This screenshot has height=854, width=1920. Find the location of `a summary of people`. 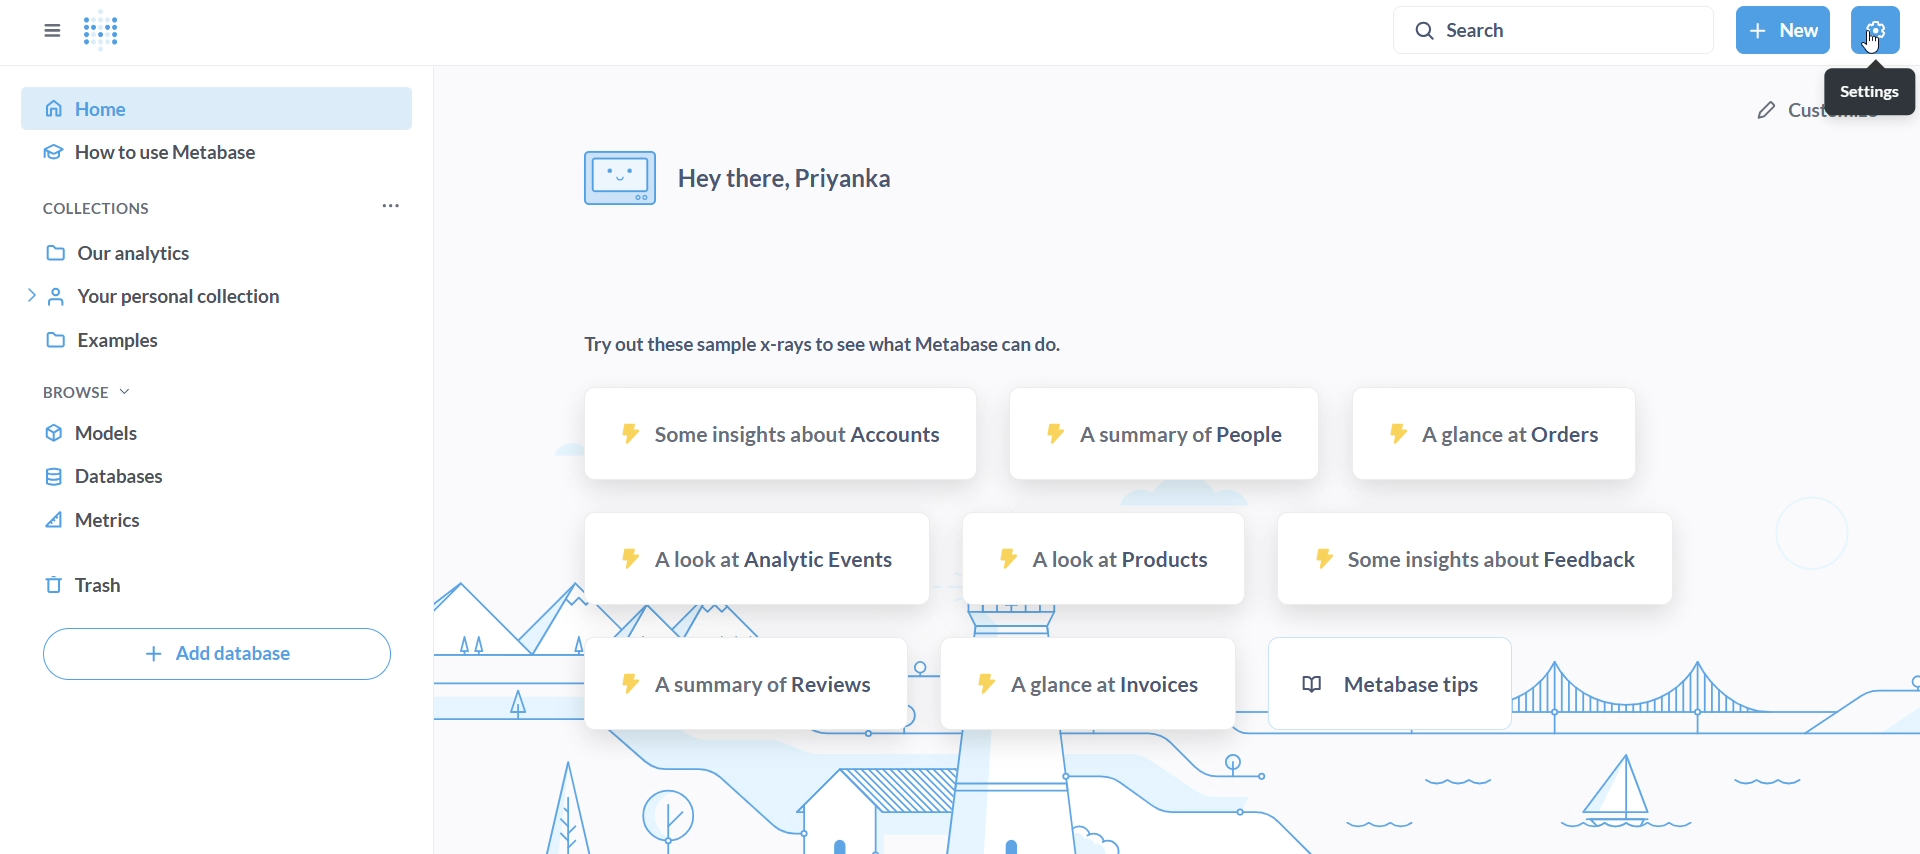

a summary of people is located at coordinates (1167, 437).